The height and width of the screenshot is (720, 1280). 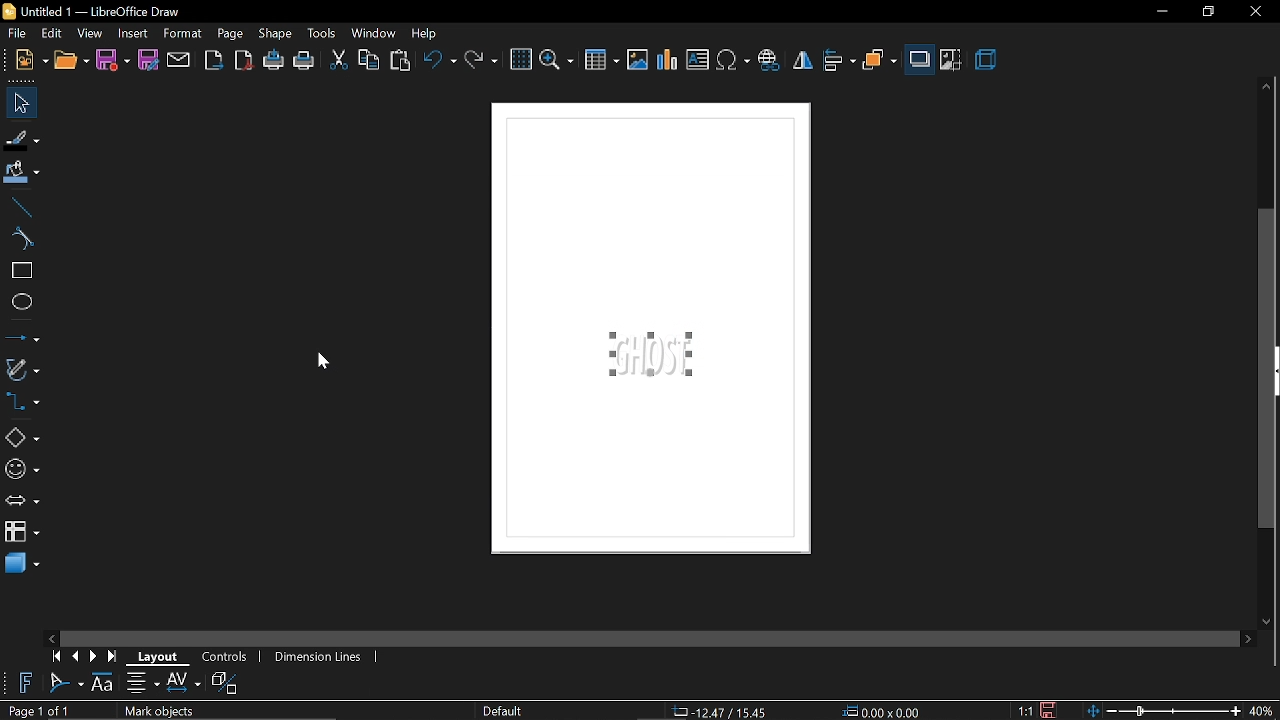 I want to click on ellipse, so click(x=20, y=302).